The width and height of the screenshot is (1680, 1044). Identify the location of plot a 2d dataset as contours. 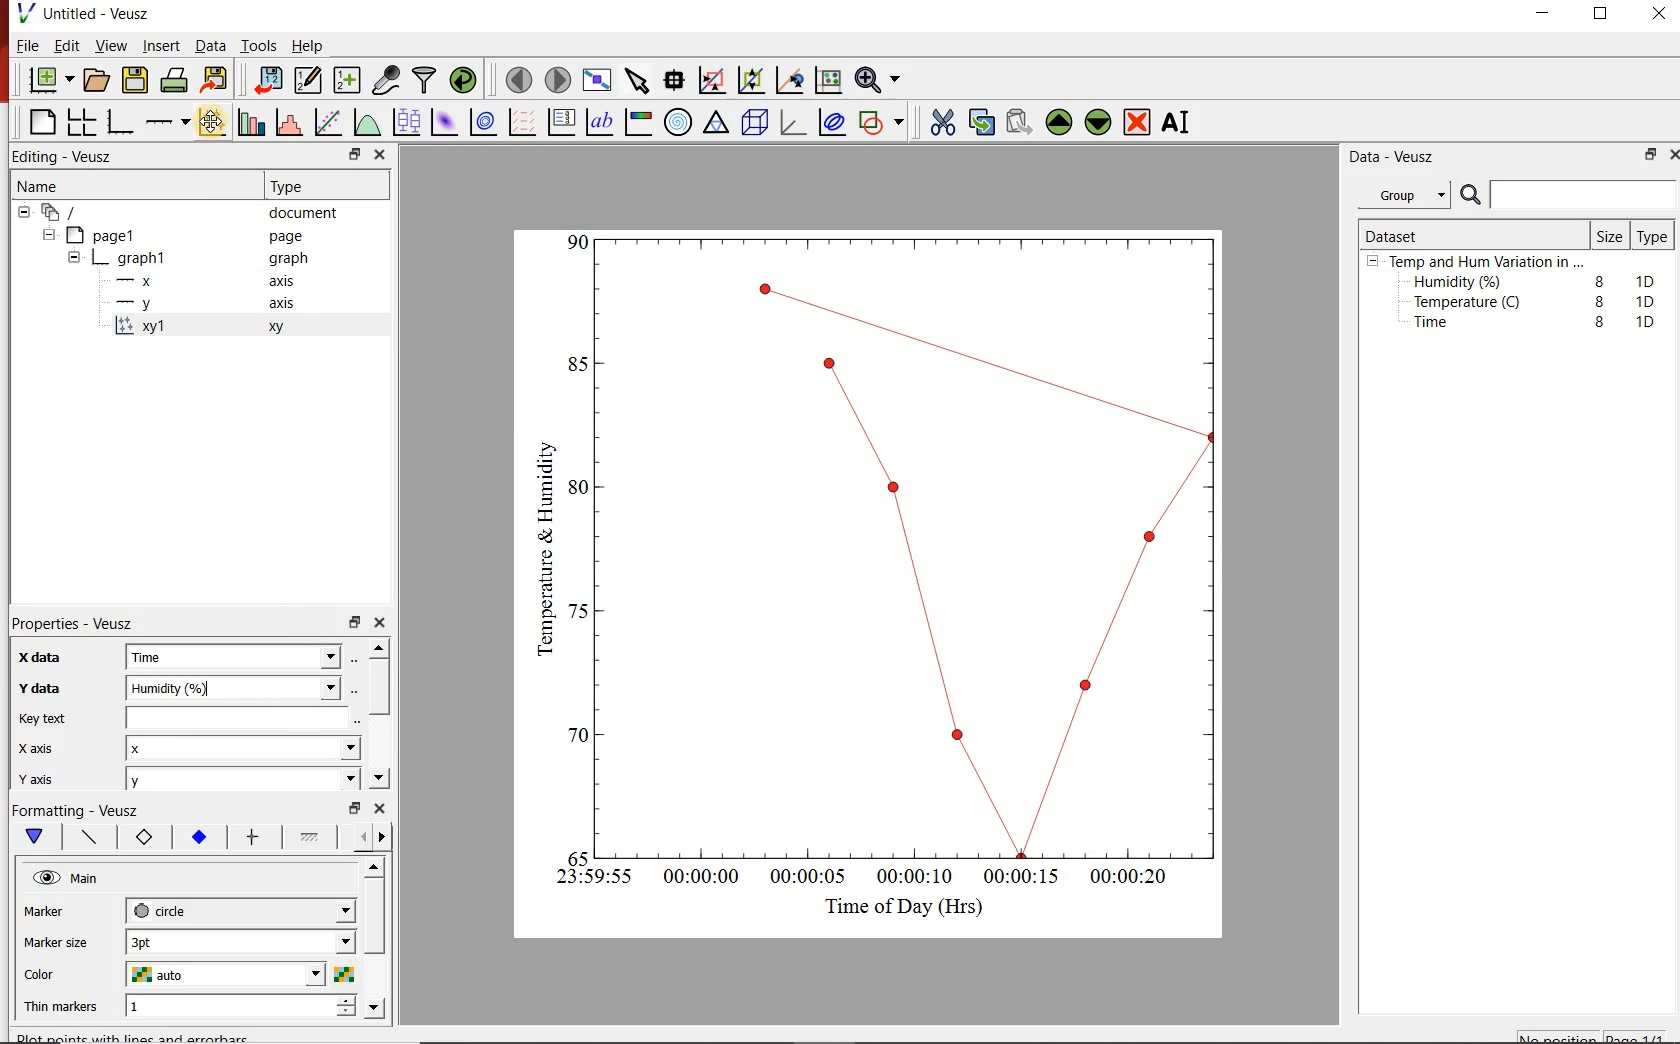
(488, 123).